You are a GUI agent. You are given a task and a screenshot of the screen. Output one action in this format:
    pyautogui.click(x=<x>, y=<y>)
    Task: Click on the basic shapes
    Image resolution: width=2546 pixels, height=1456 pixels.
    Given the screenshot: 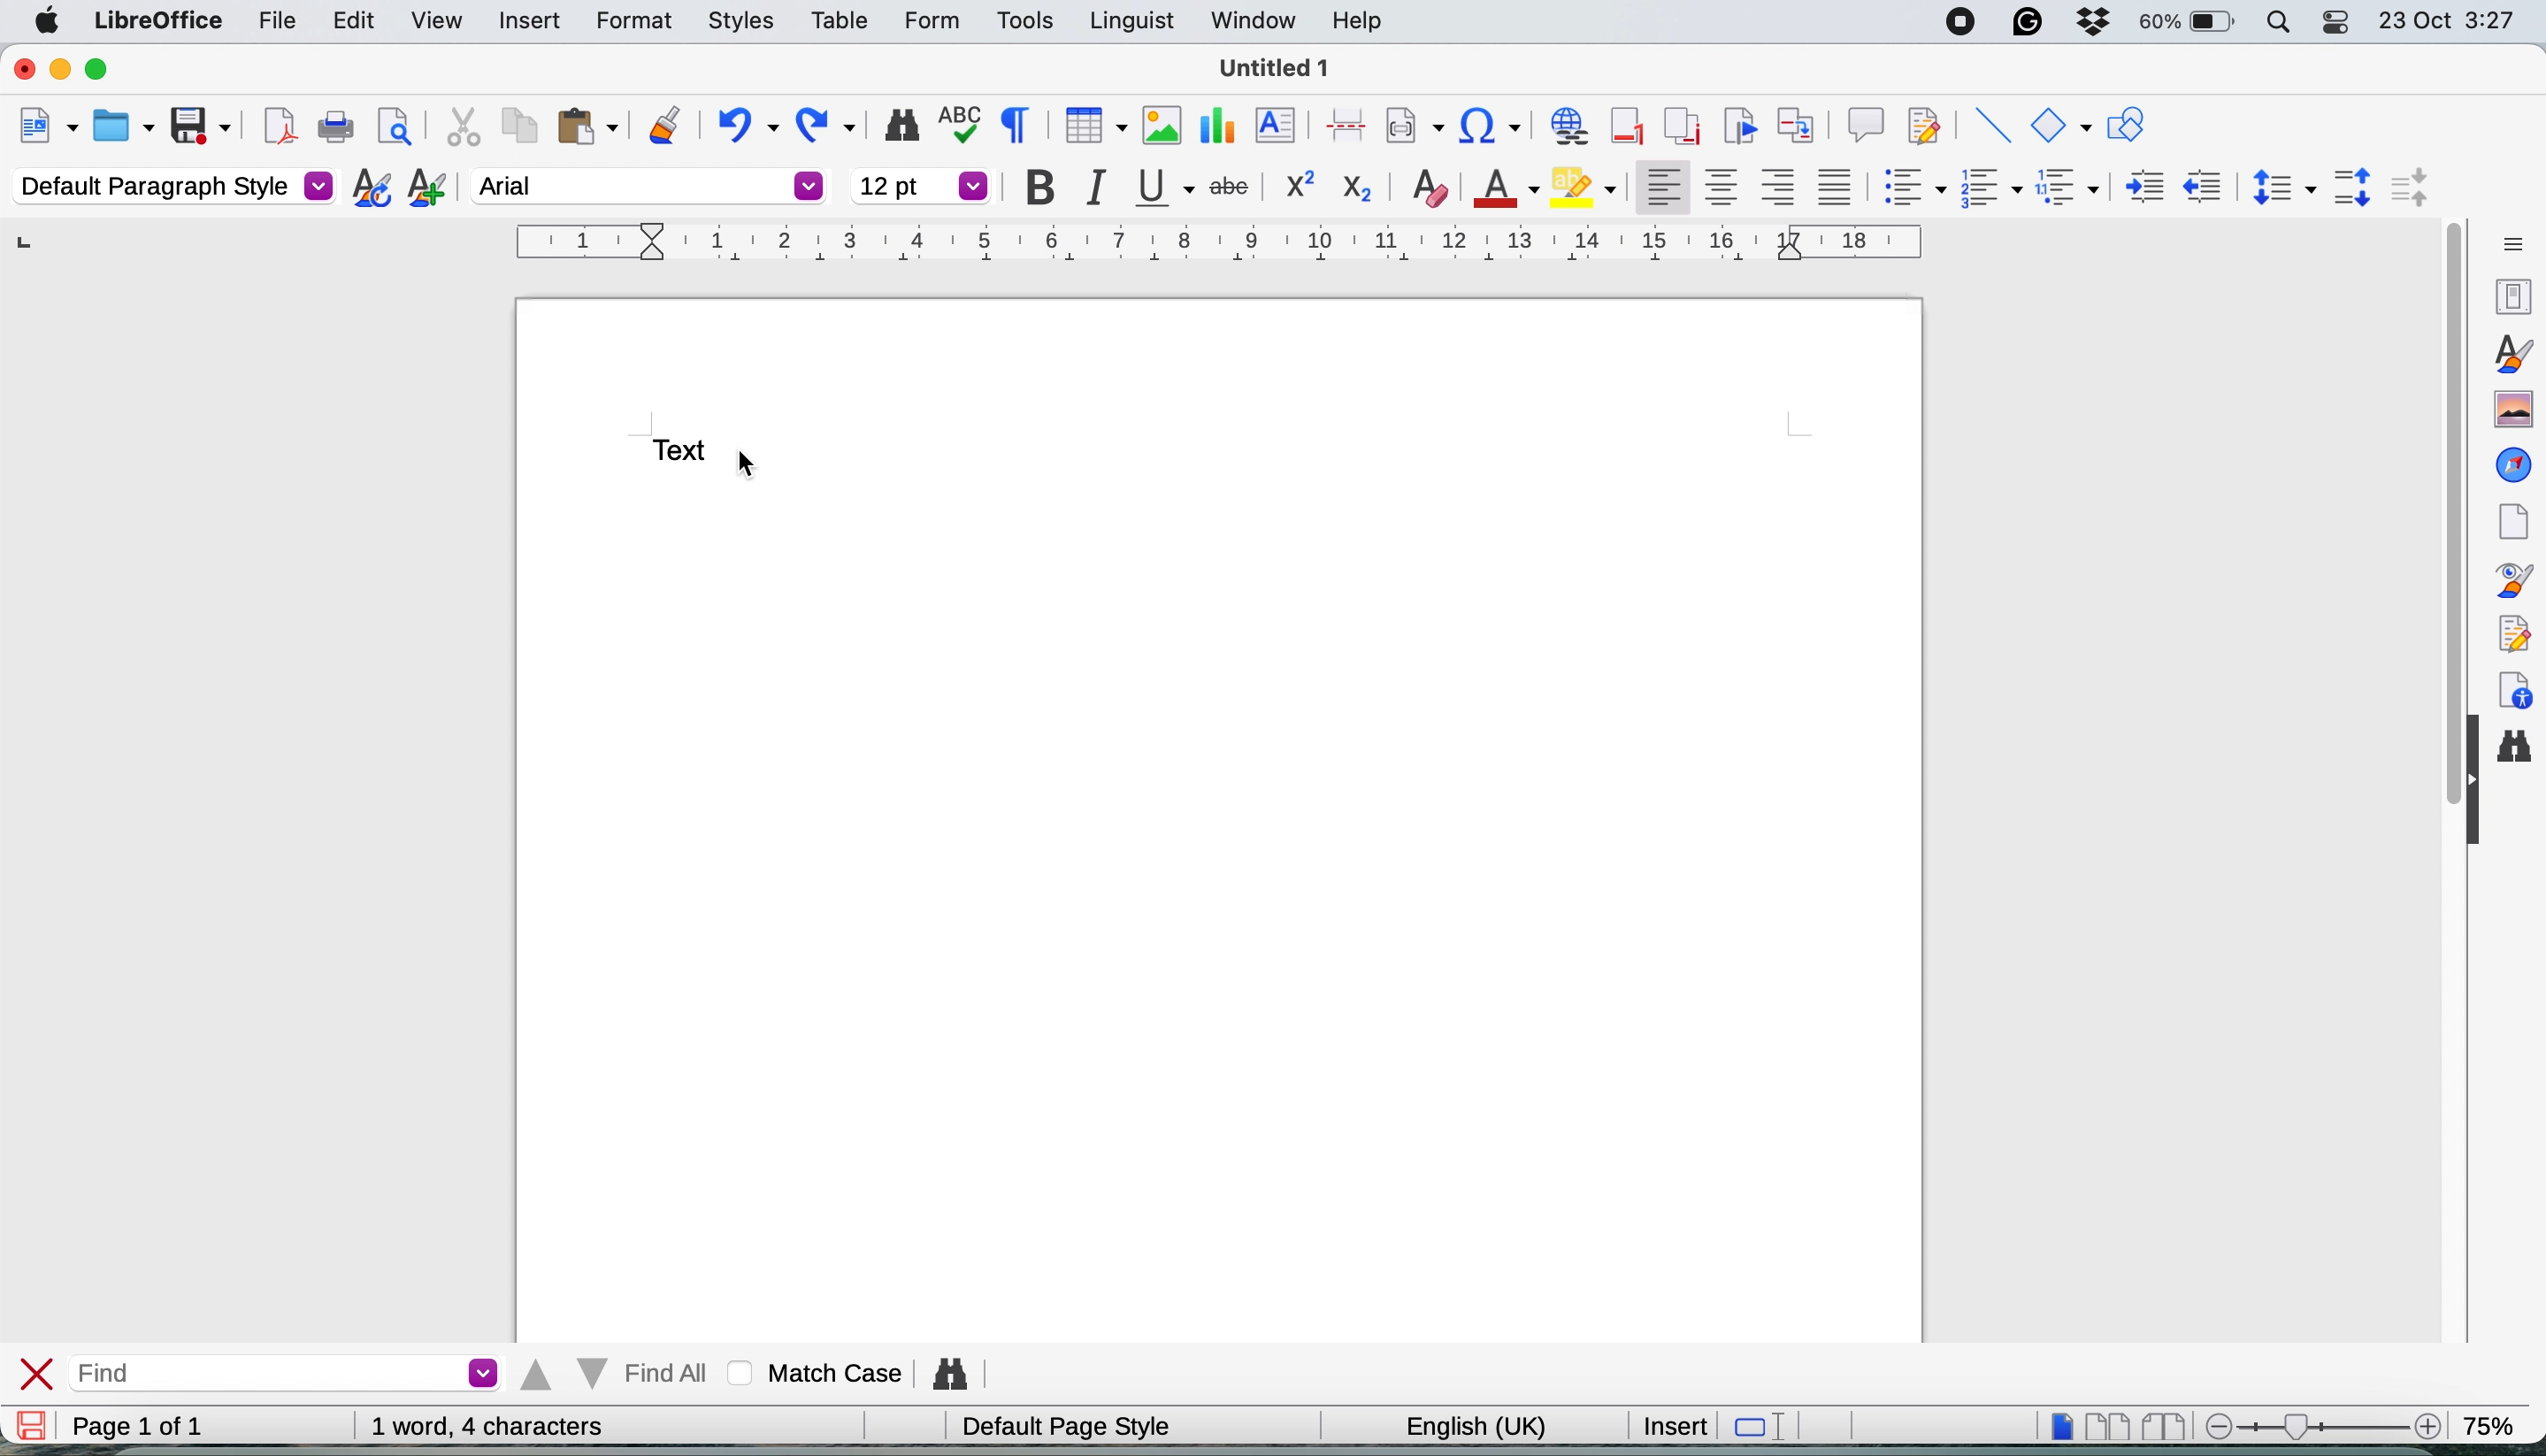 What is the action you would take?
    pyautogui.click(x=2062, y=129)
    